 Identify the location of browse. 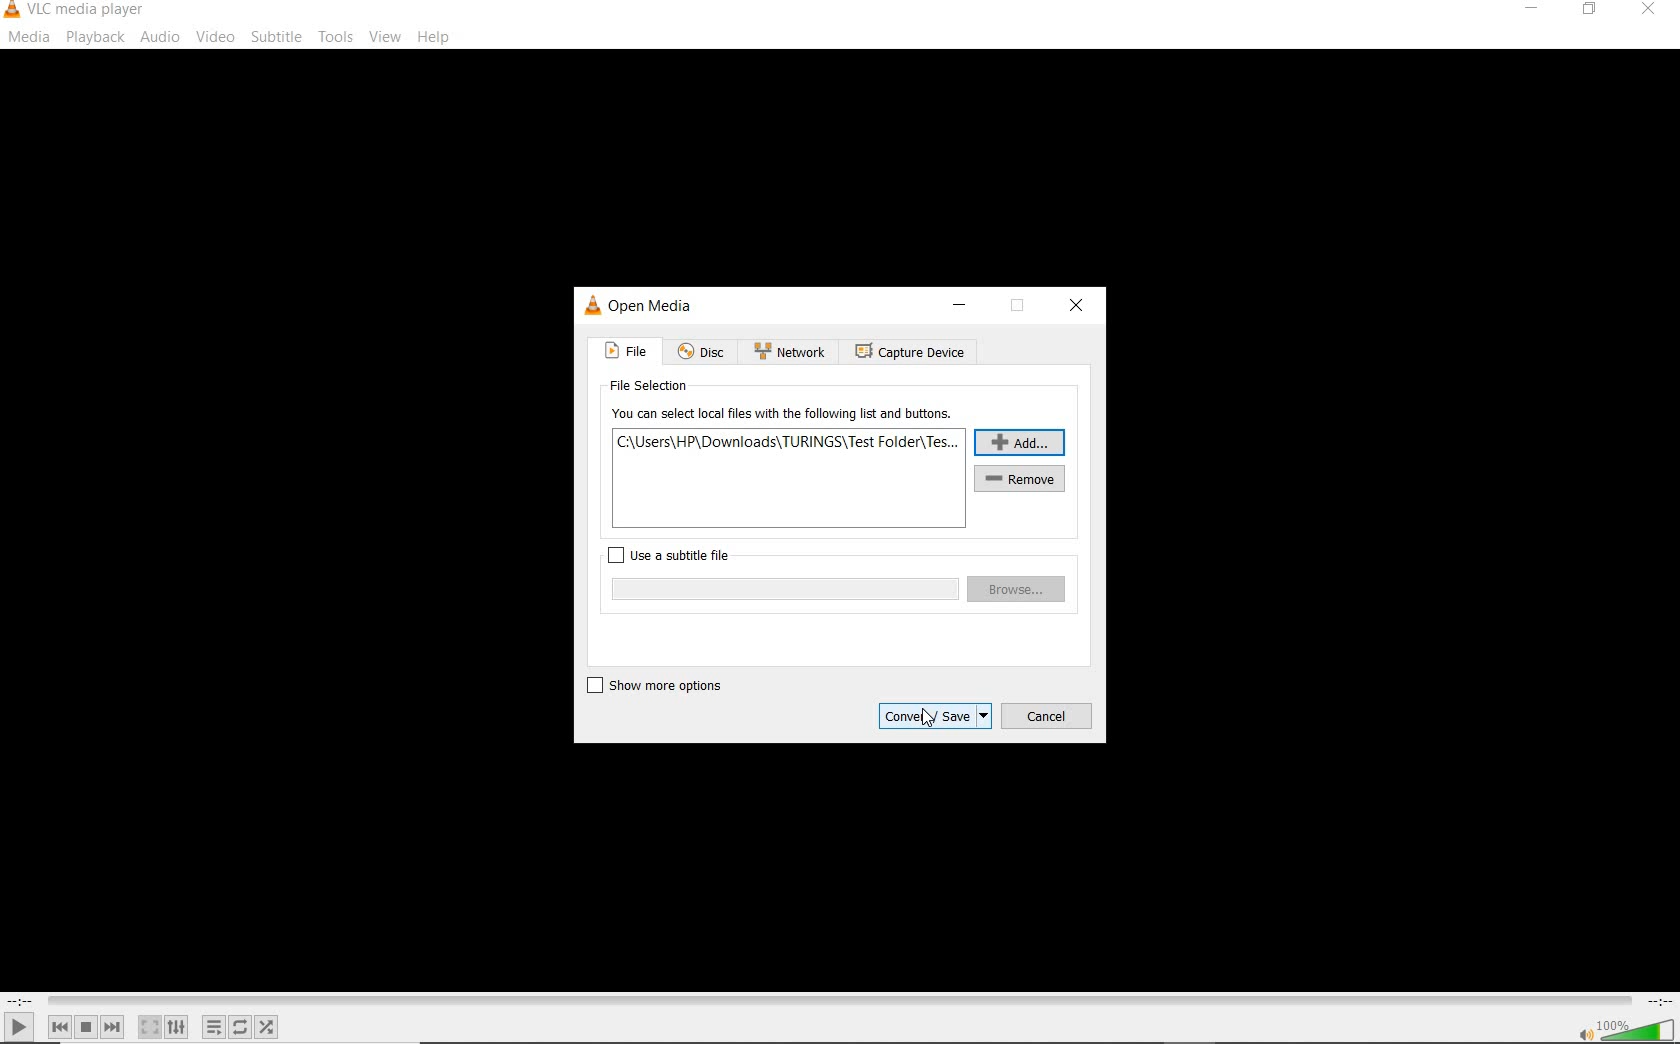
(1018, 589).